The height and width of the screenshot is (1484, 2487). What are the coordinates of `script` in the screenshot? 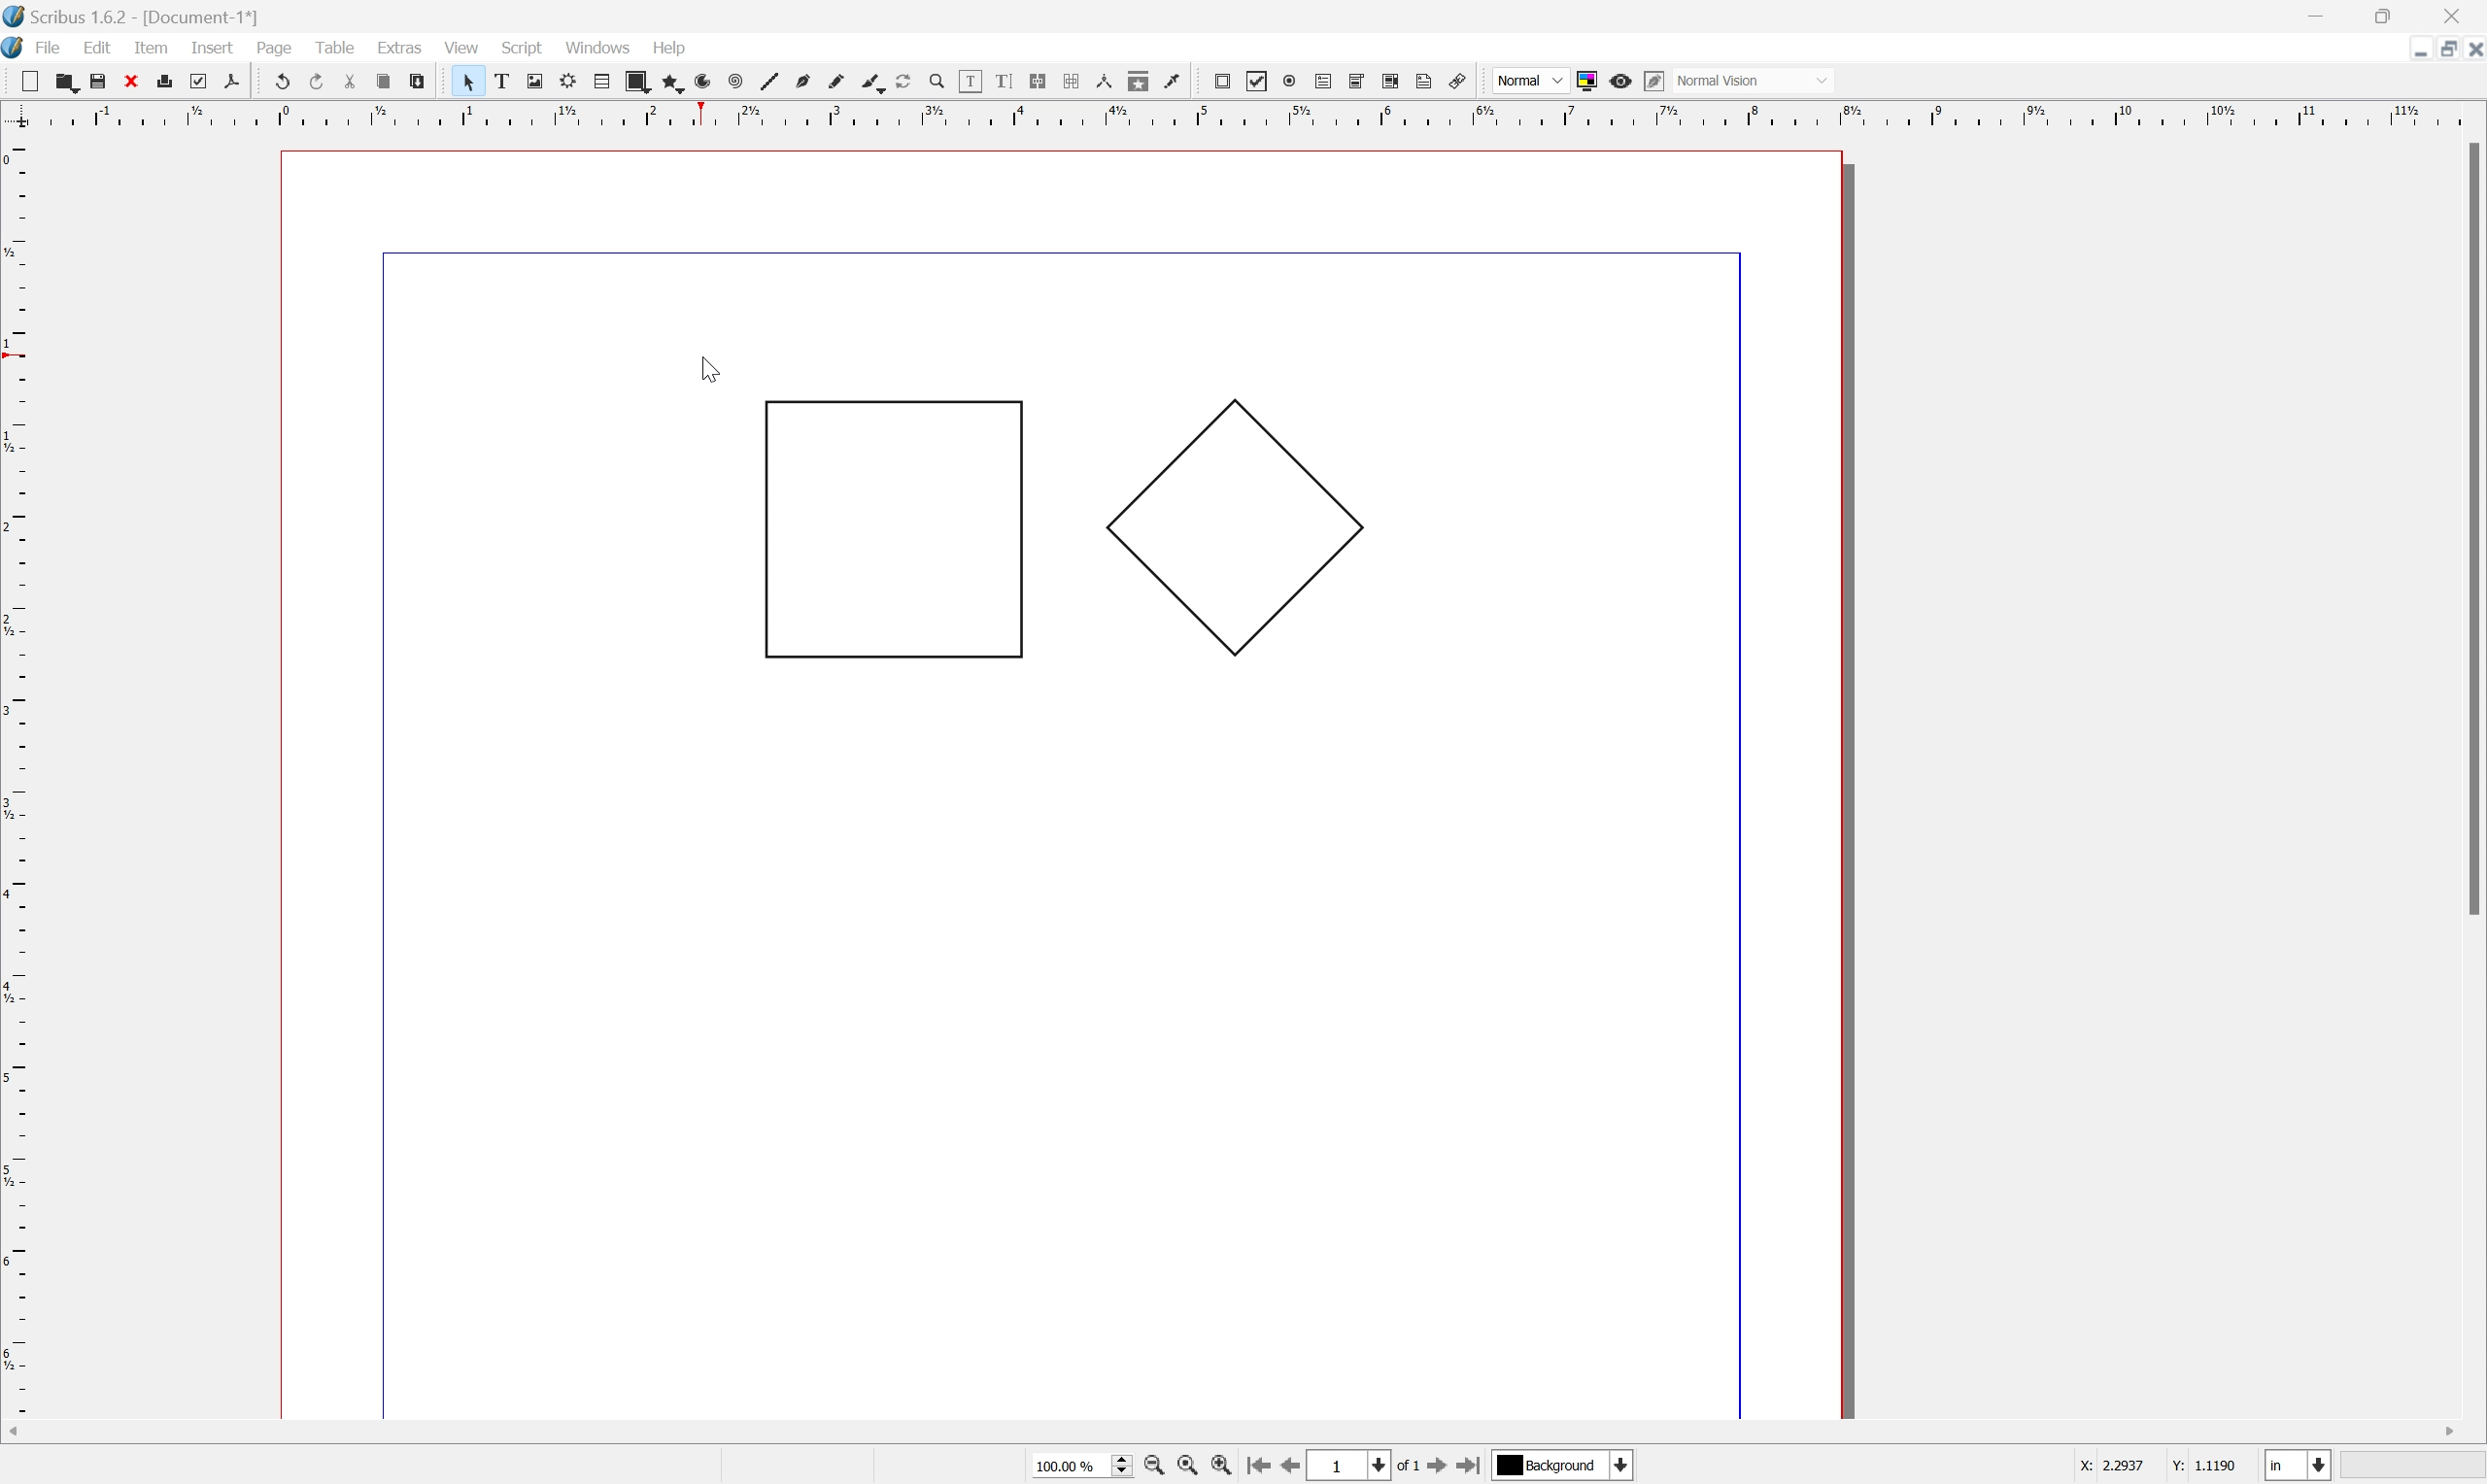 It's located at (522, 46).